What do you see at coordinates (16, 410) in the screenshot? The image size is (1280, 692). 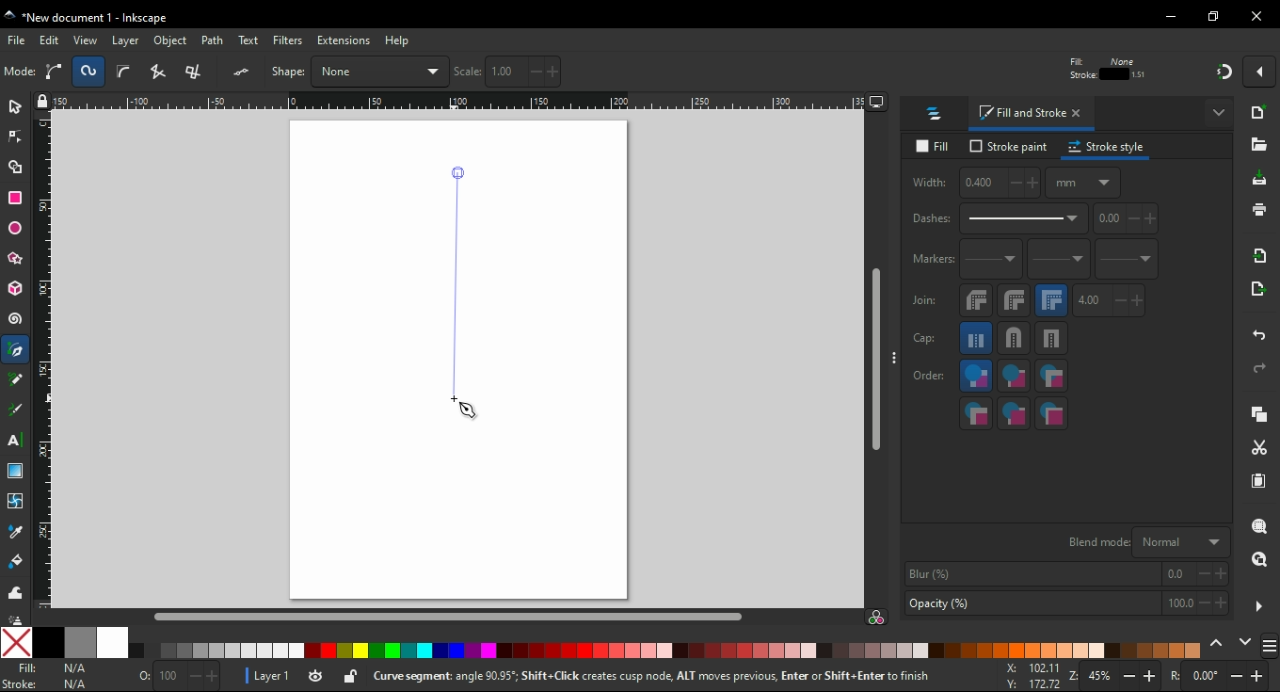 I see `calligraphy tool` at bounding box center [16, 410].